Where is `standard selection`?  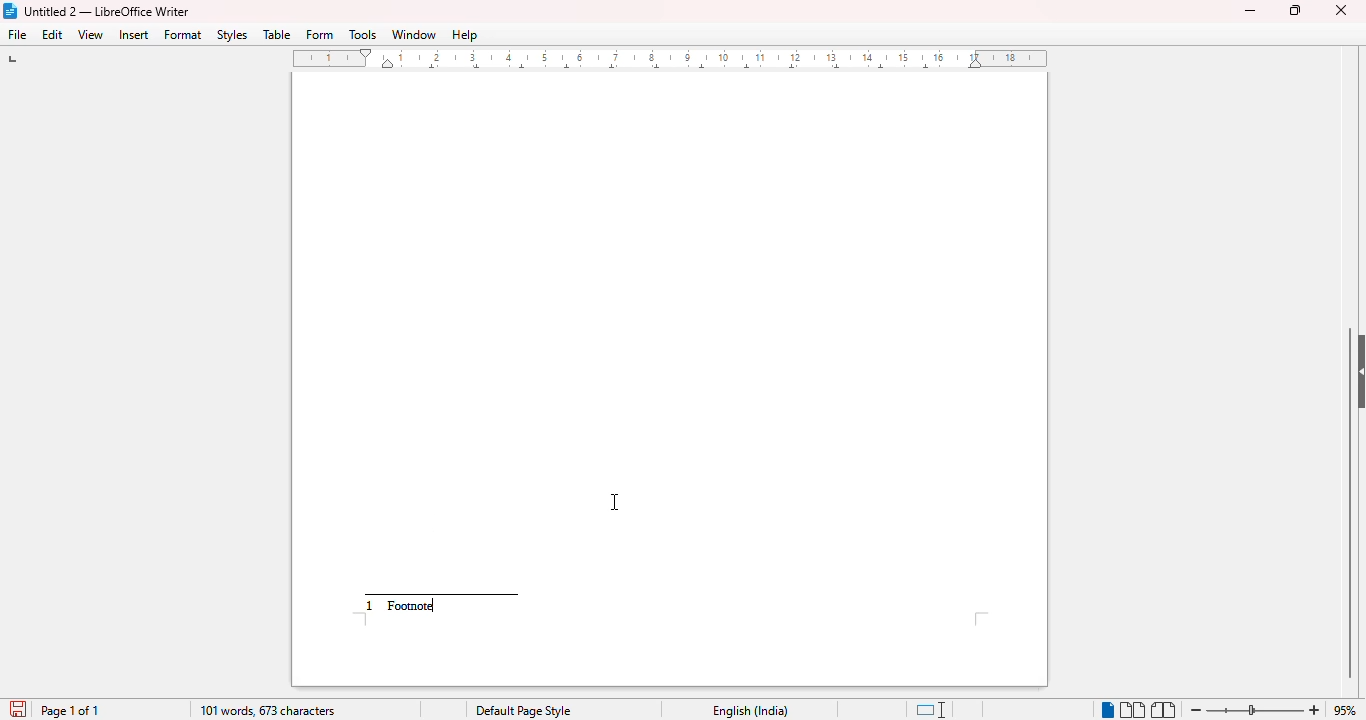
standard selection is located at coordinates (931, 709).